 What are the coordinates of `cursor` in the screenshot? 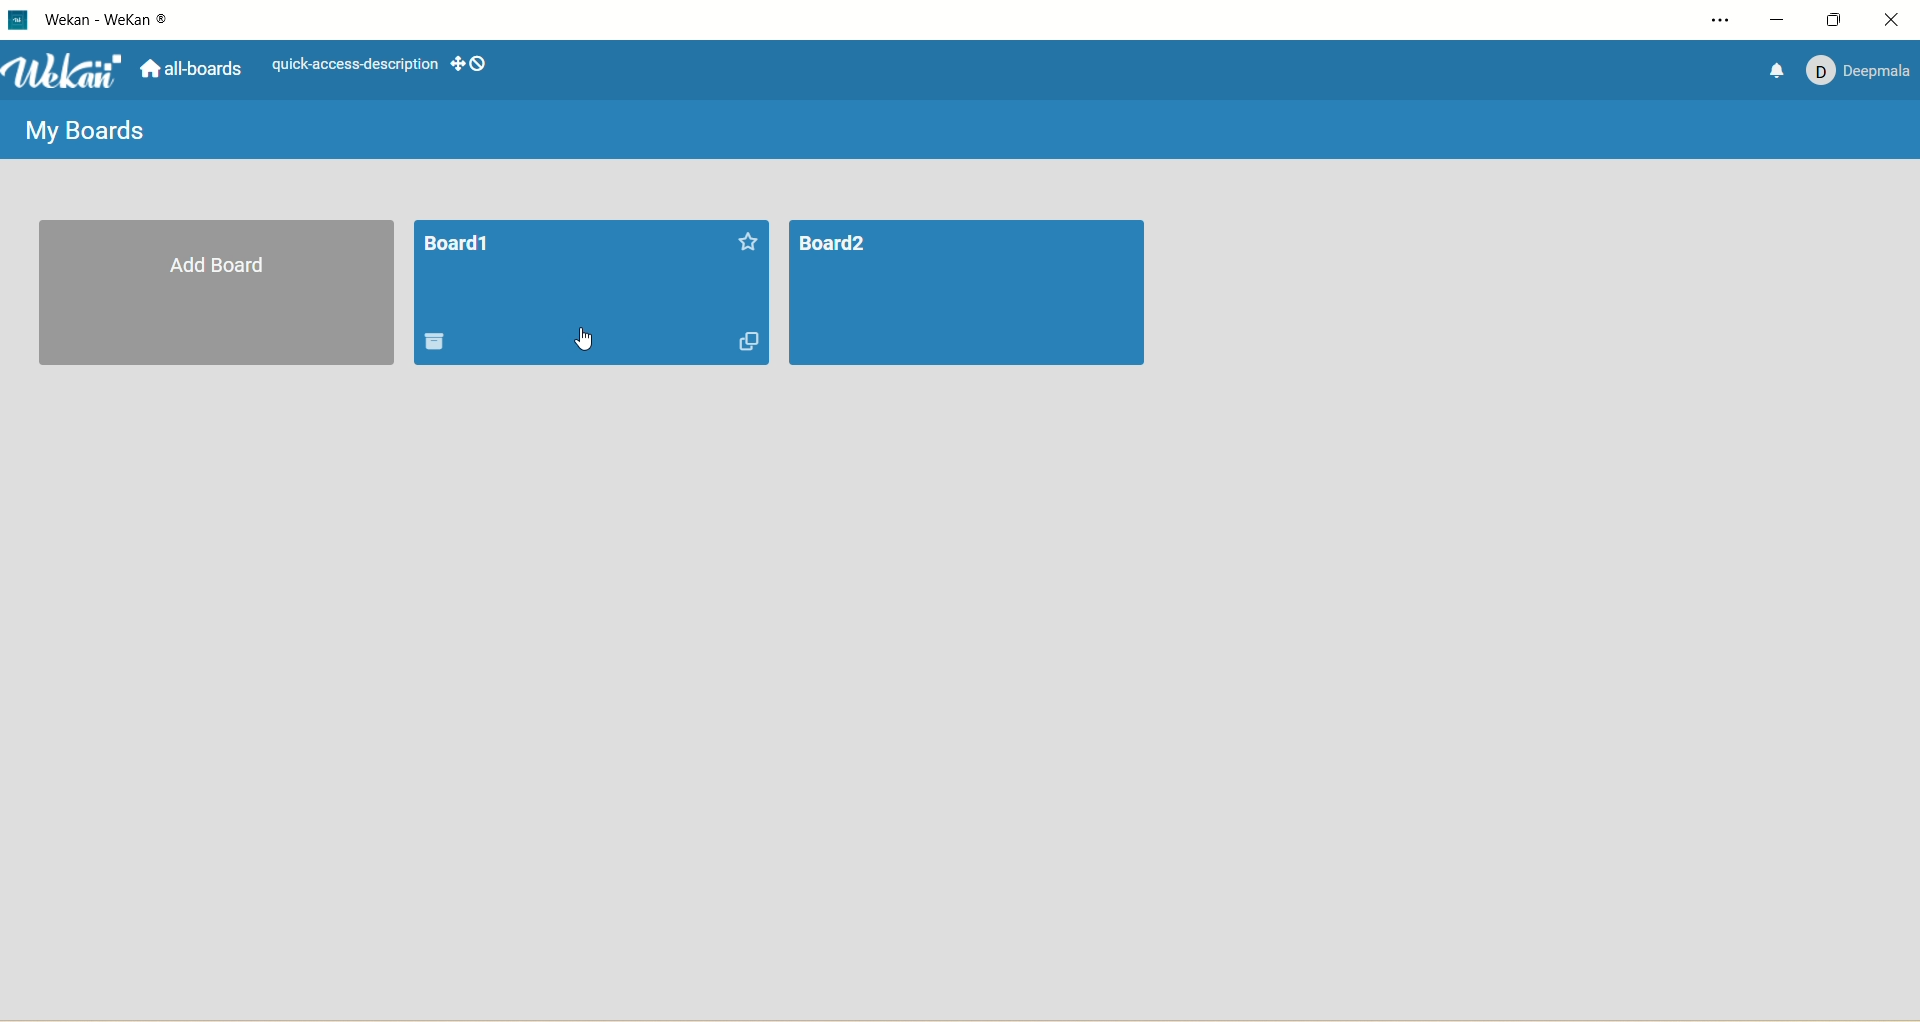 It's located at (589, 343).